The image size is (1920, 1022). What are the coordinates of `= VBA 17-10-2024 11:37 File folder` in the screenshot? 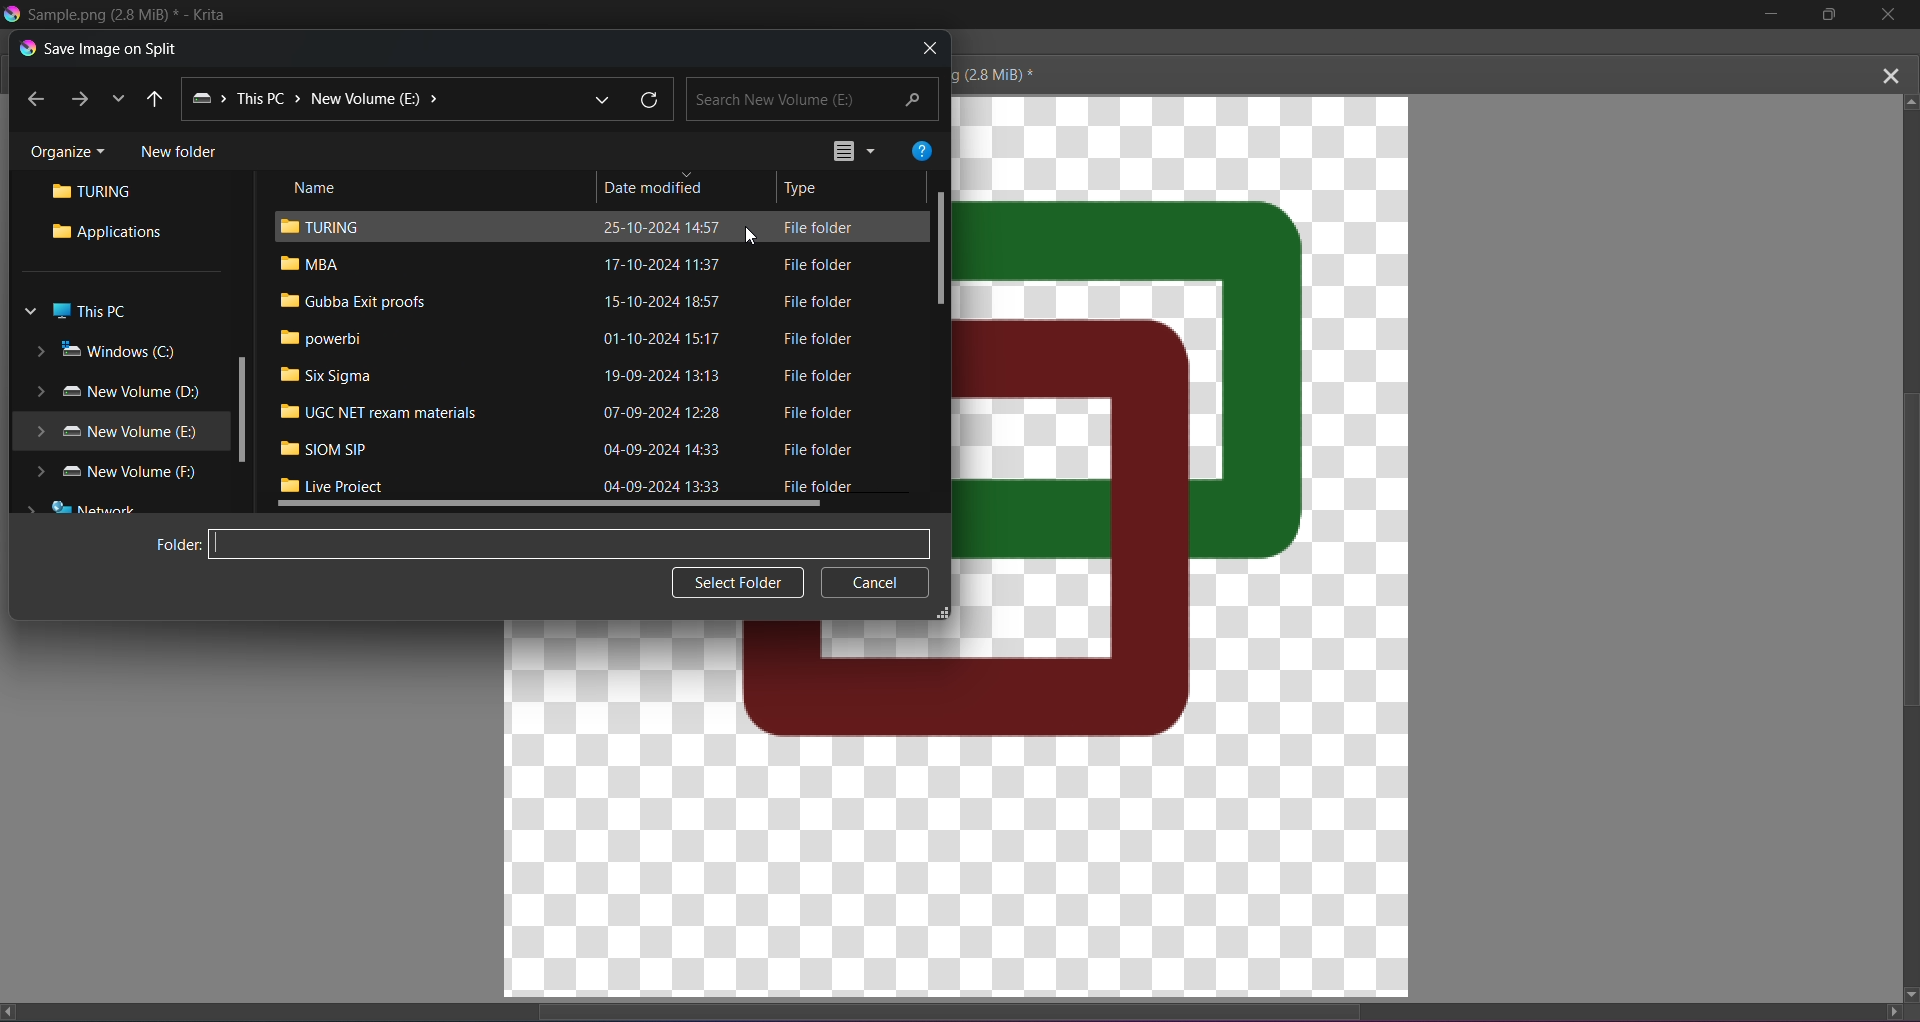 It's located at (584, 266).